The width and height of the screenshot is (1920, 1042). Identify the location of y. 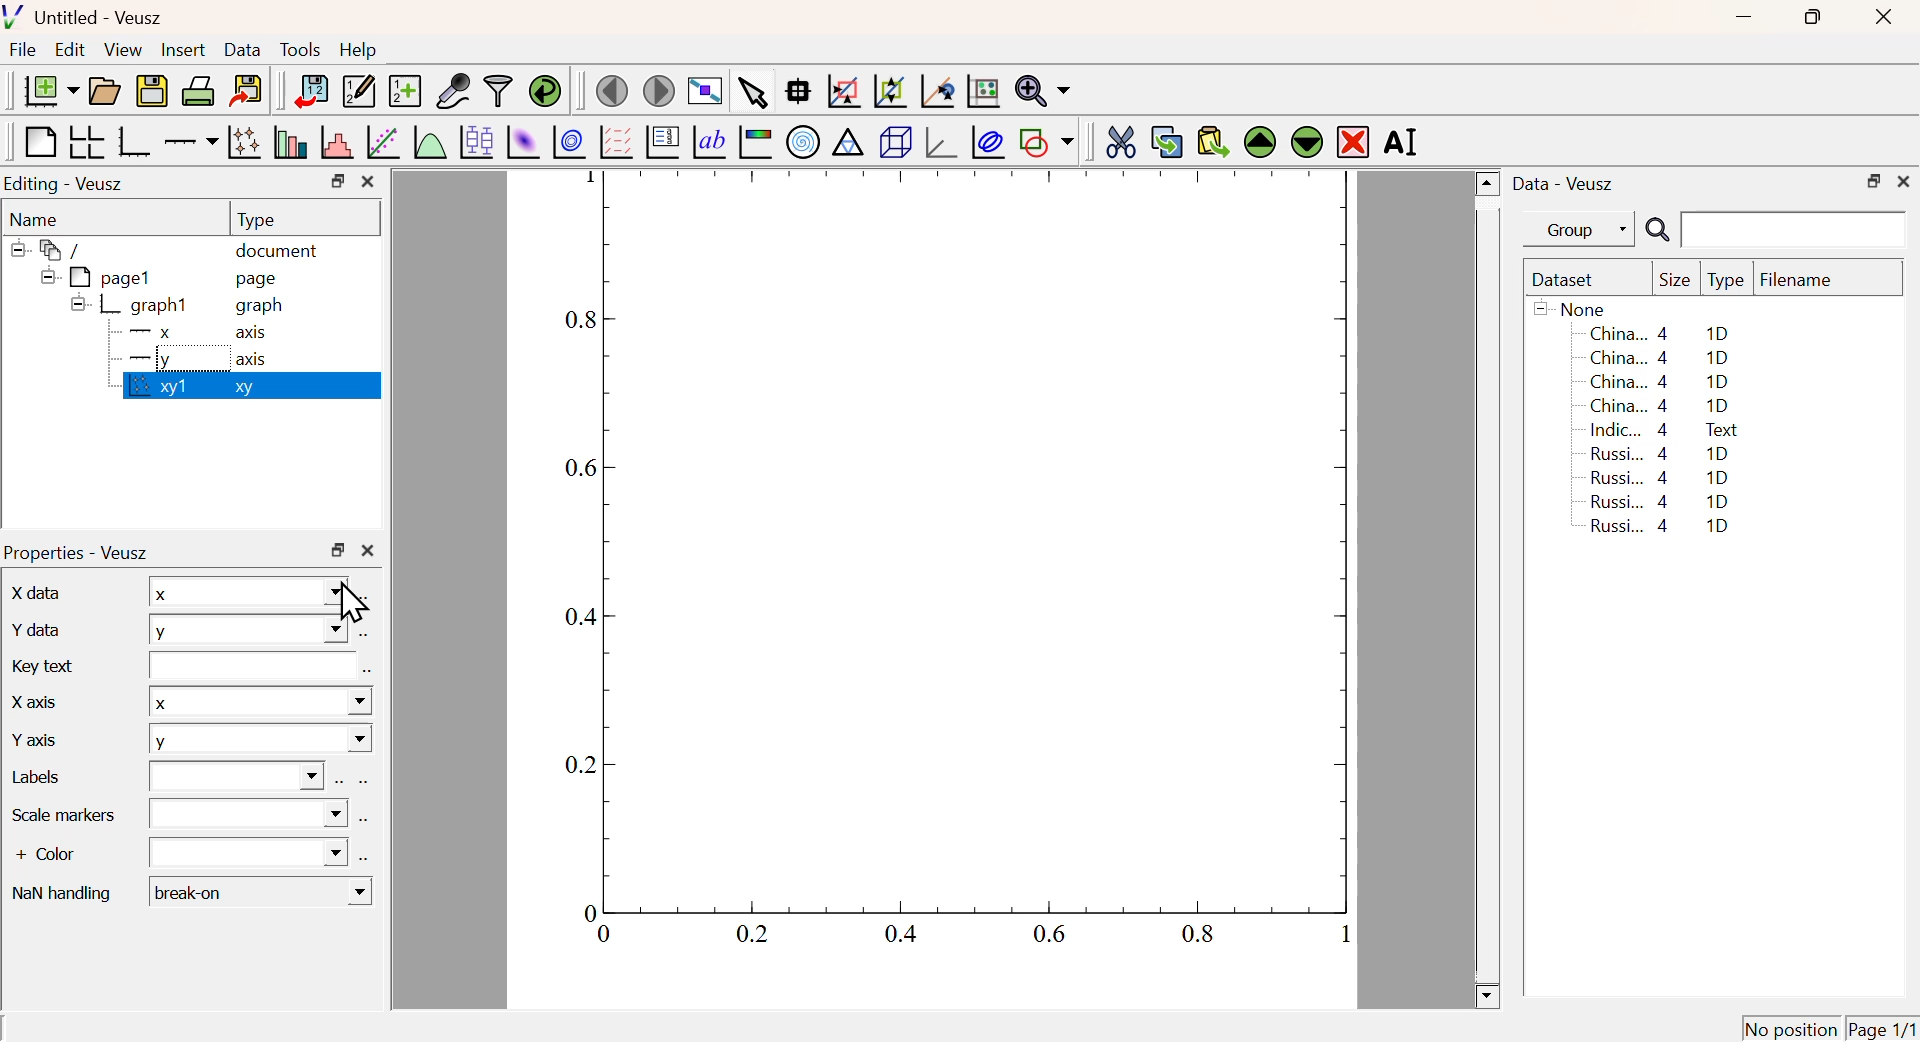
(247, 628).